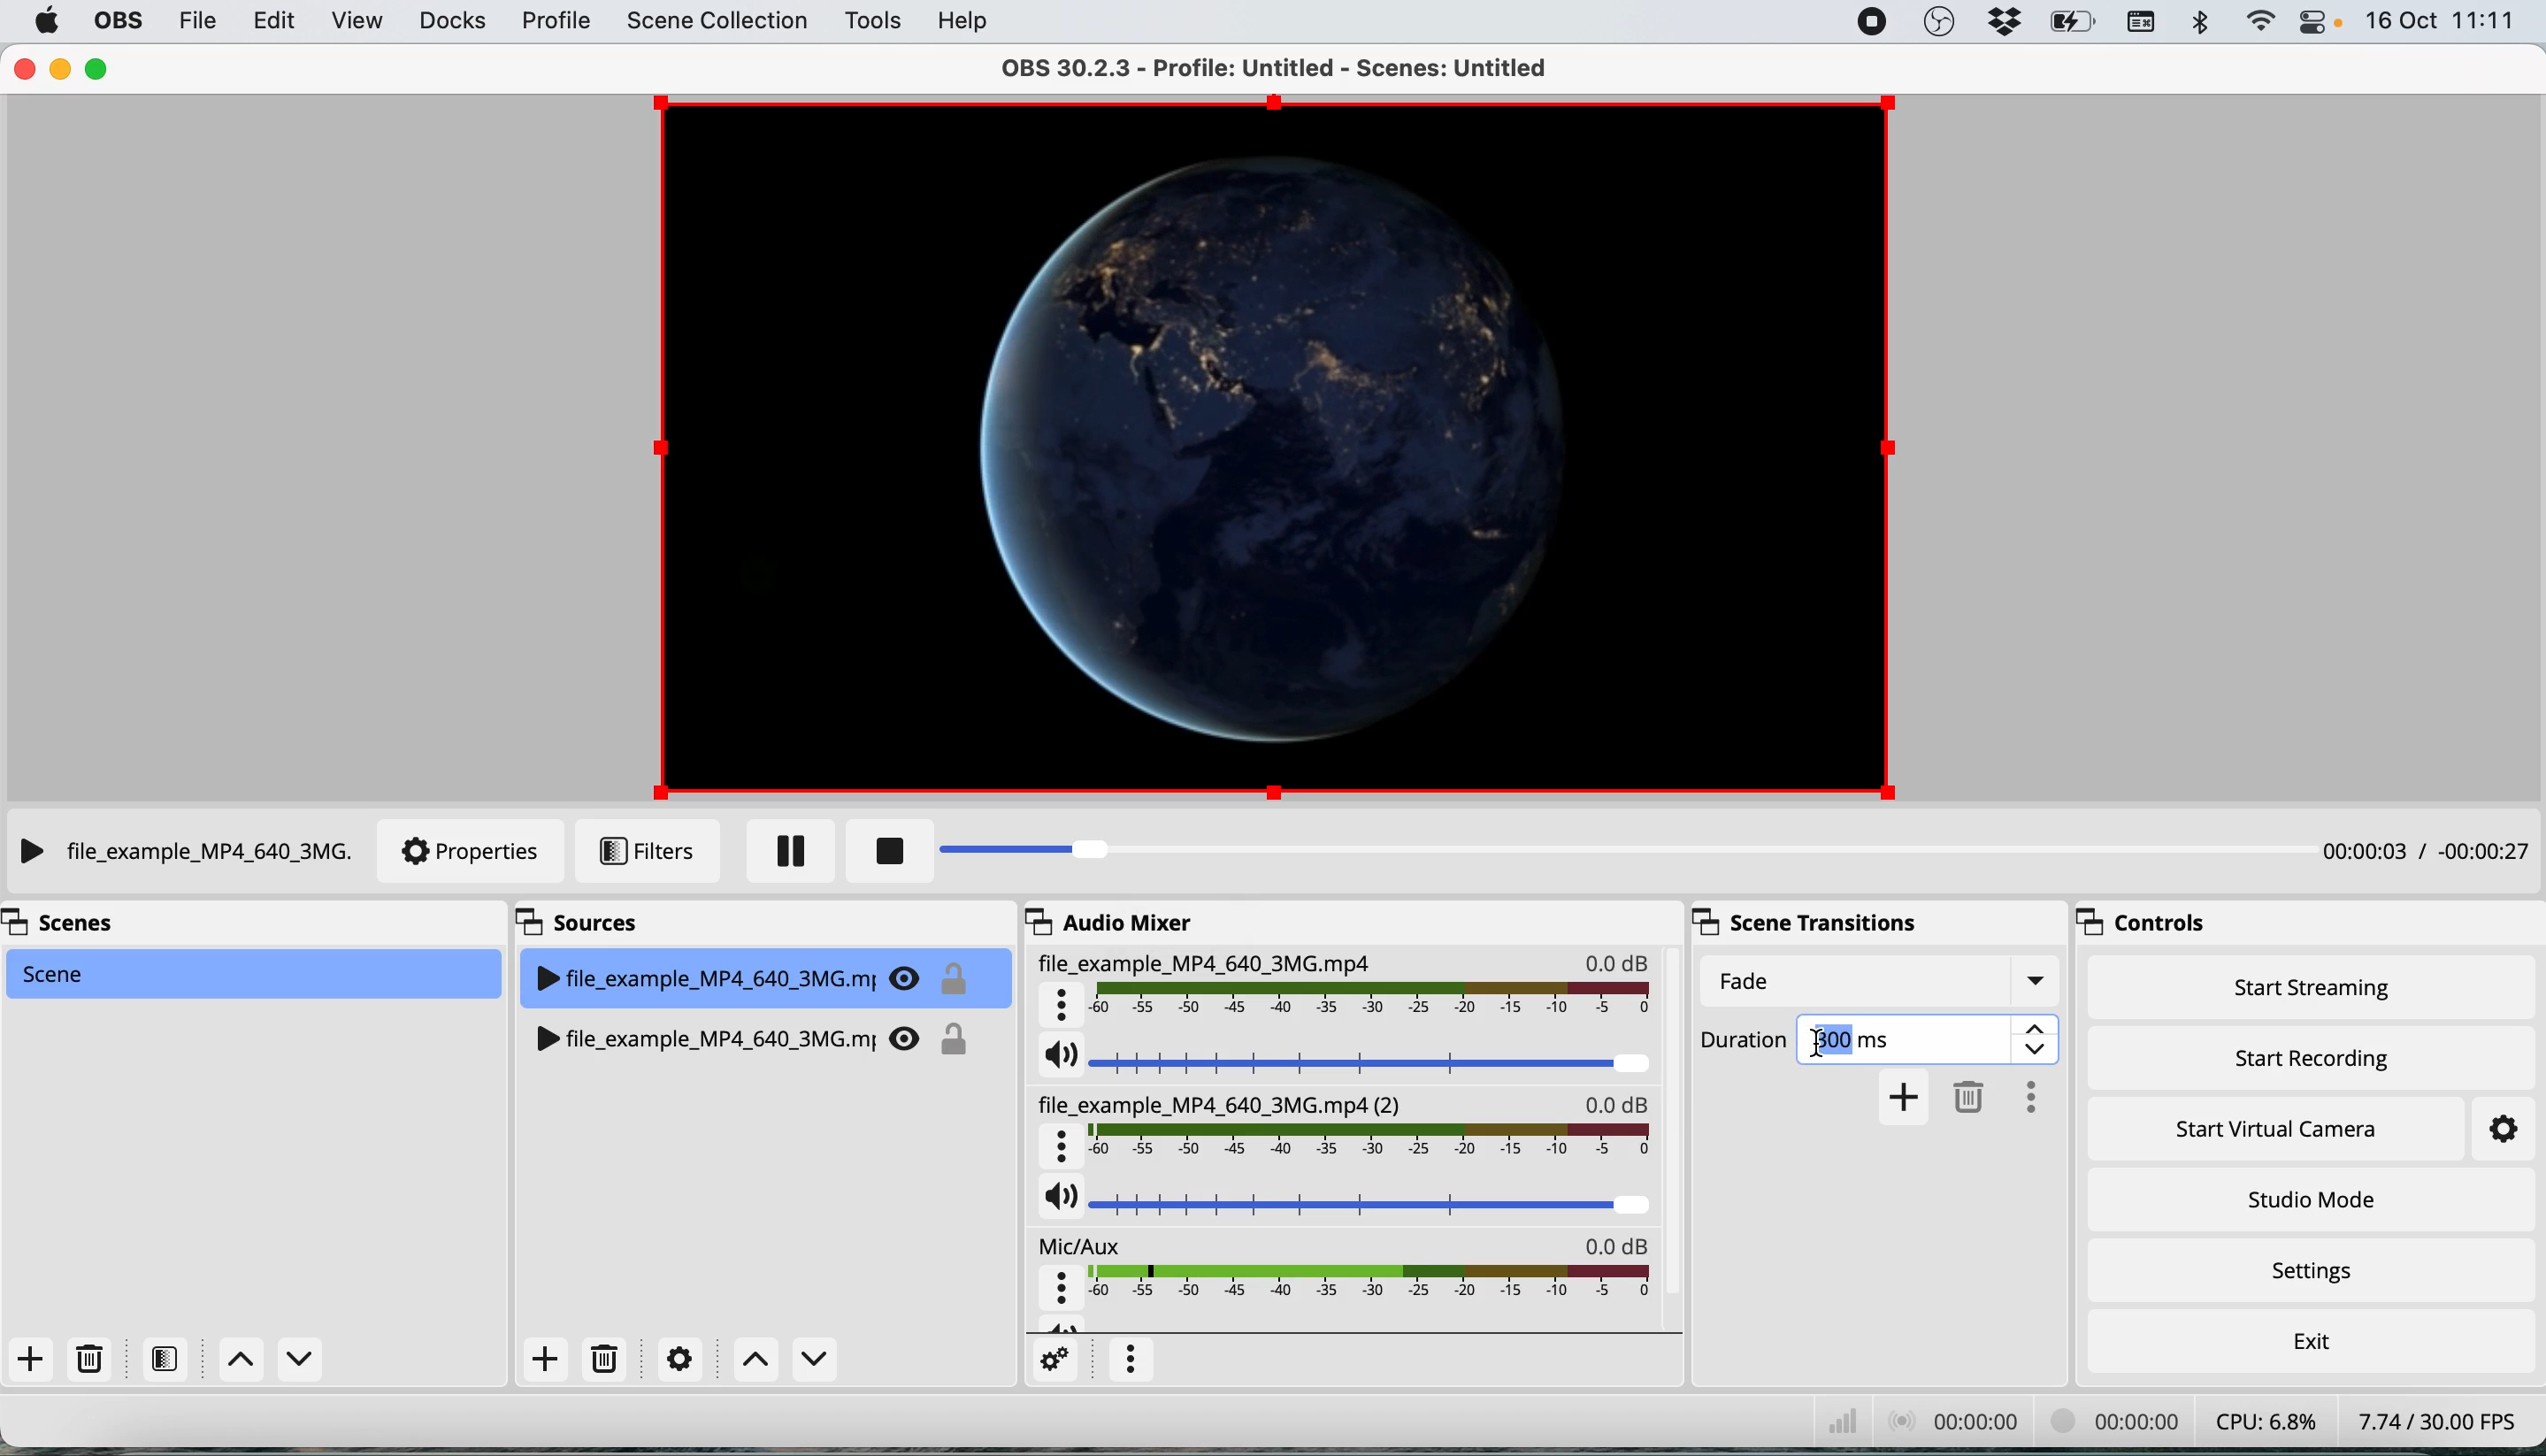  I want to click on maximise, so click(94, 69).